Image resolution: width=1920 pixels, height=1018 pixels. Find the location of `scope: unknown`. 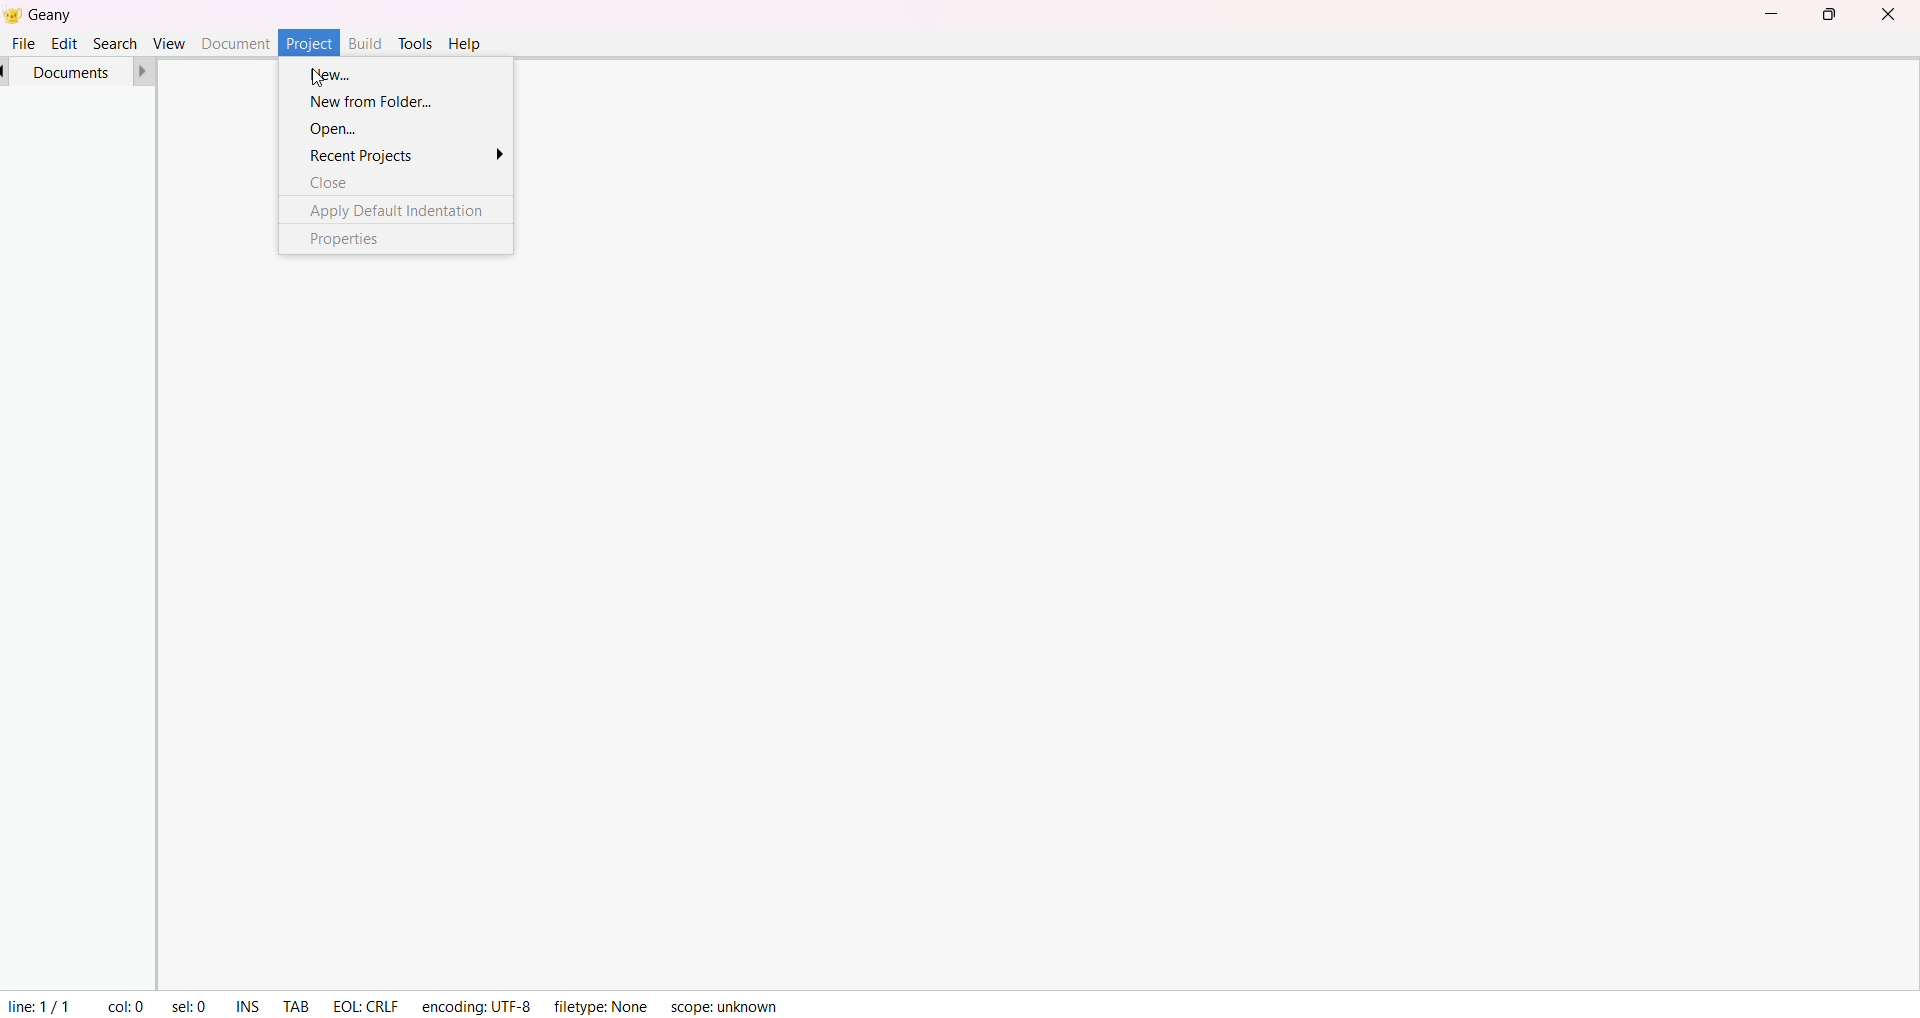

scope: unknown is located at coordinates (723, 1005).